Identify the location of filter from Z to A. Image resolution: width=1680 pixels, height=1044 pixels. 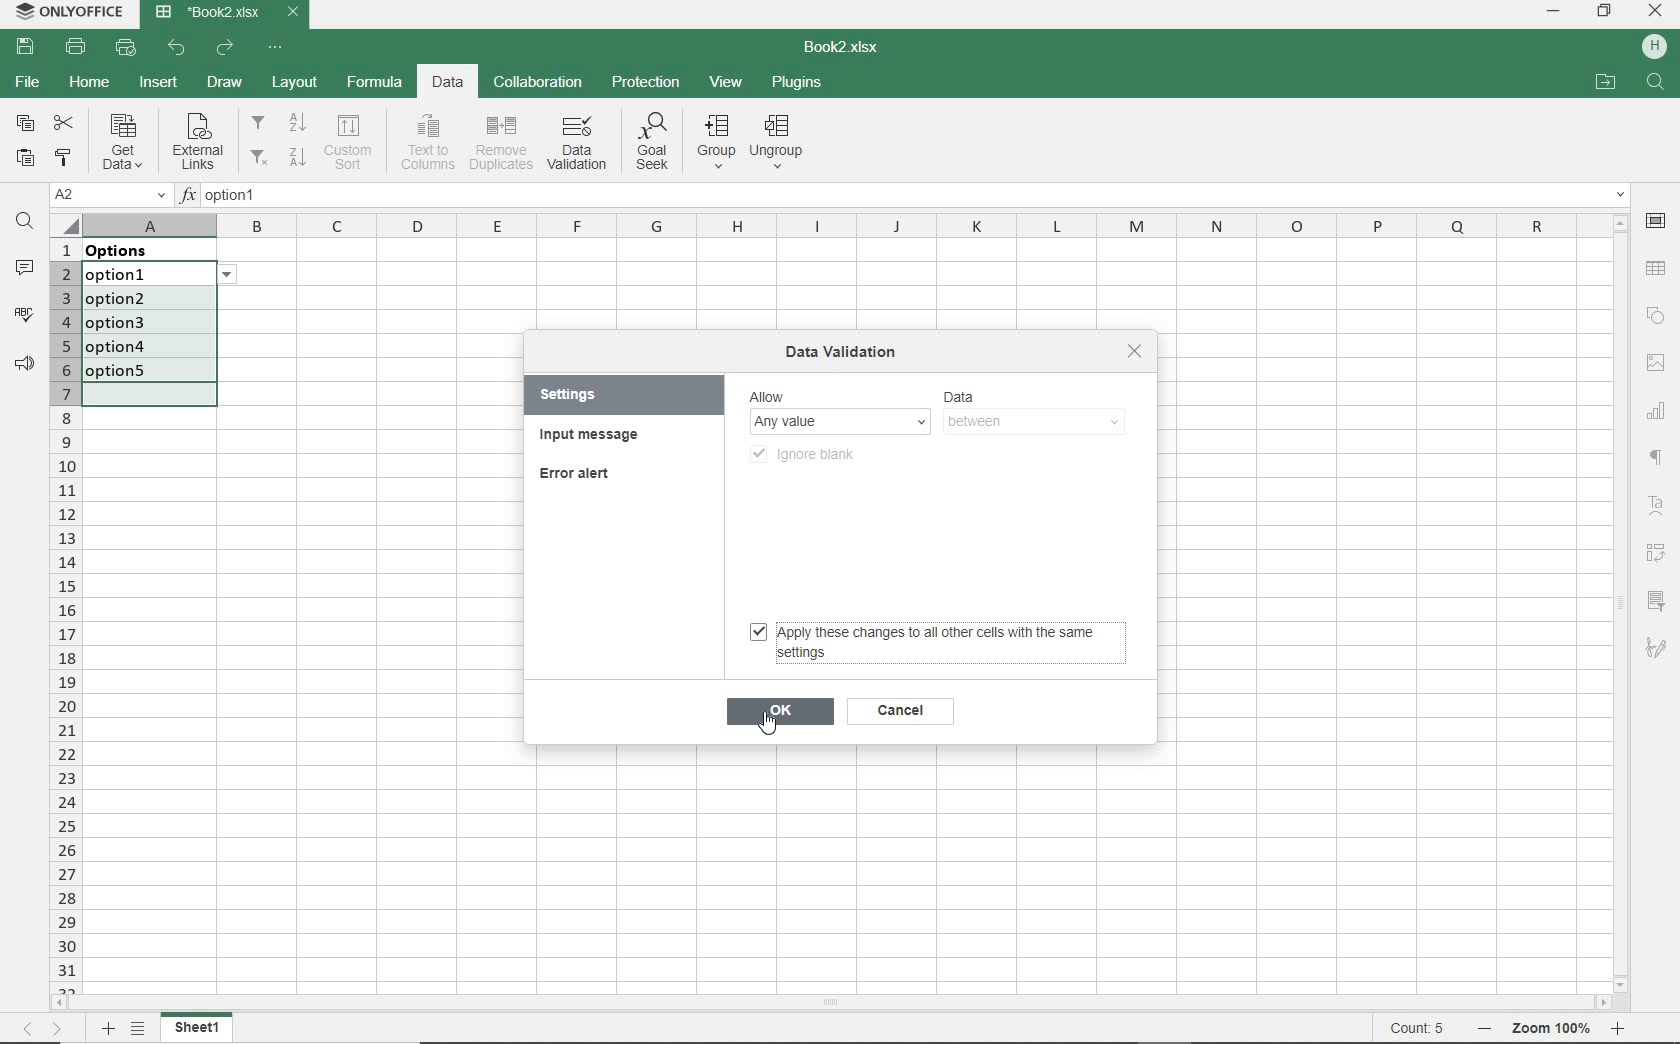
(279, 155).